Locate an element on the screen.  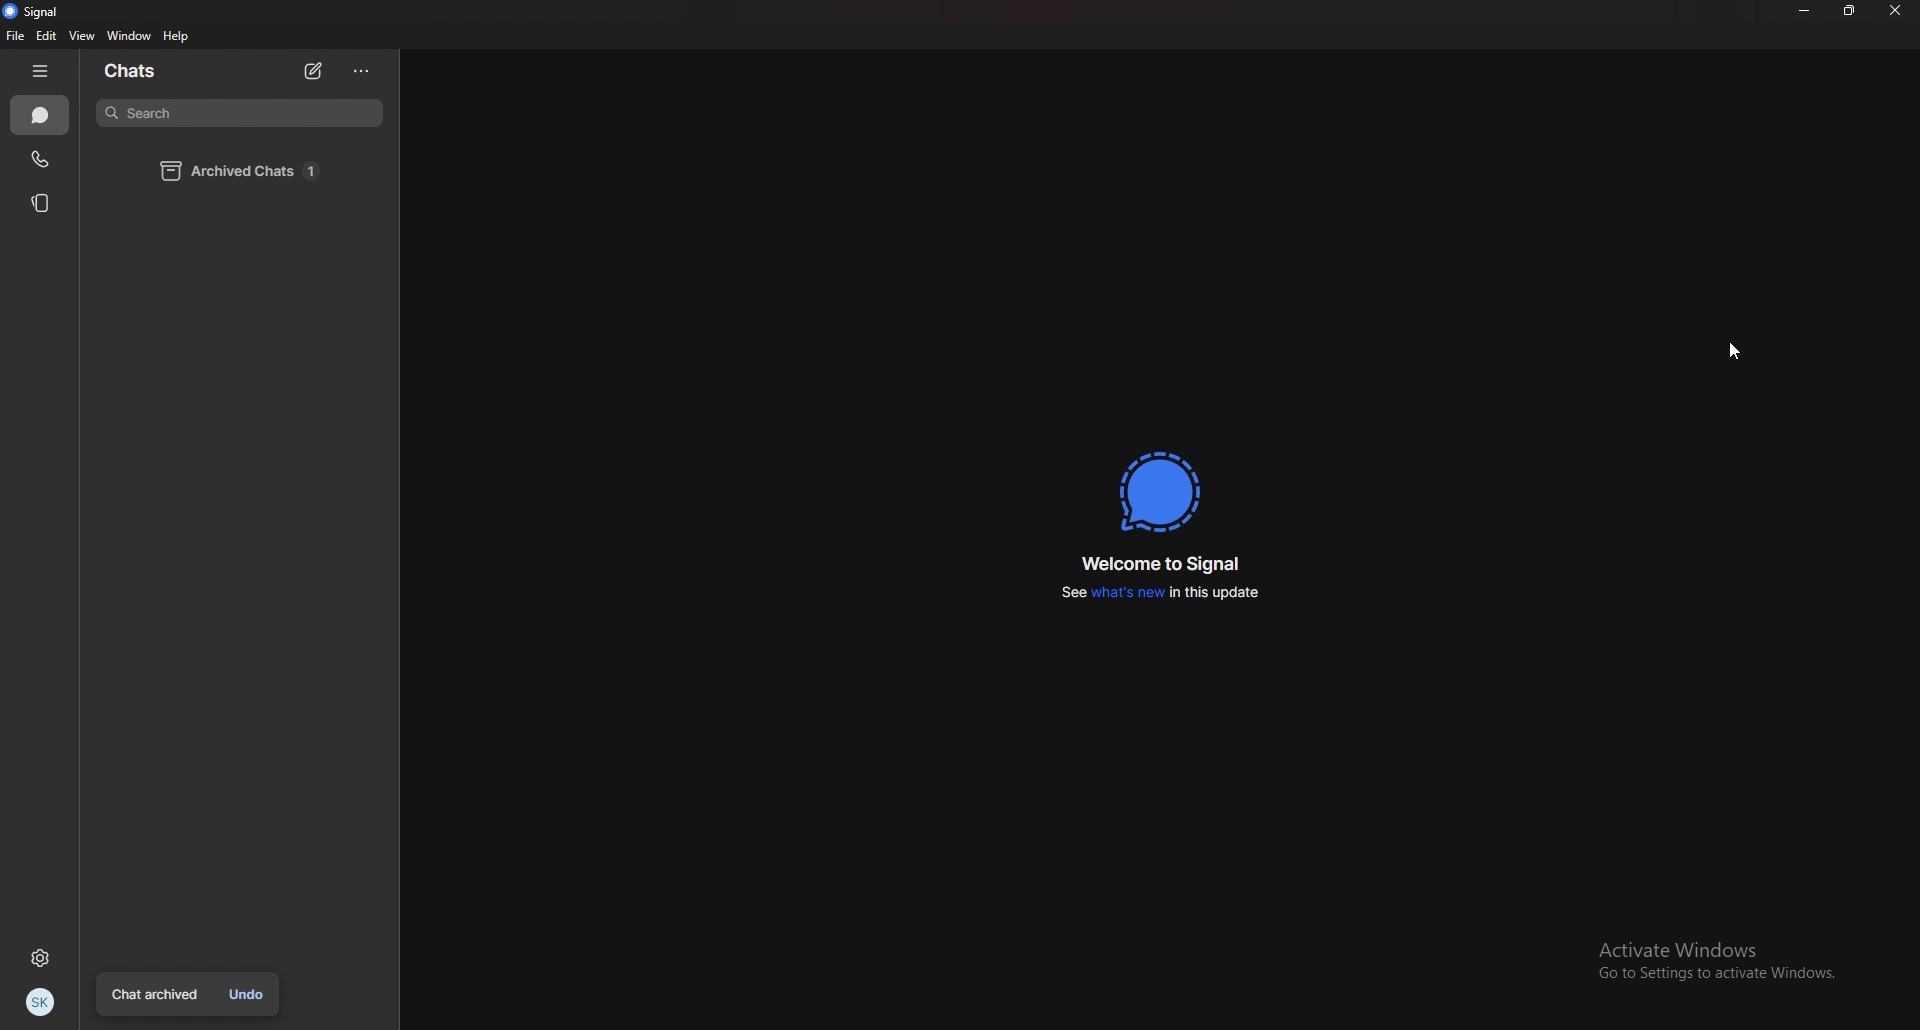
See whats new in this update is located at coordinates (1162, 593).